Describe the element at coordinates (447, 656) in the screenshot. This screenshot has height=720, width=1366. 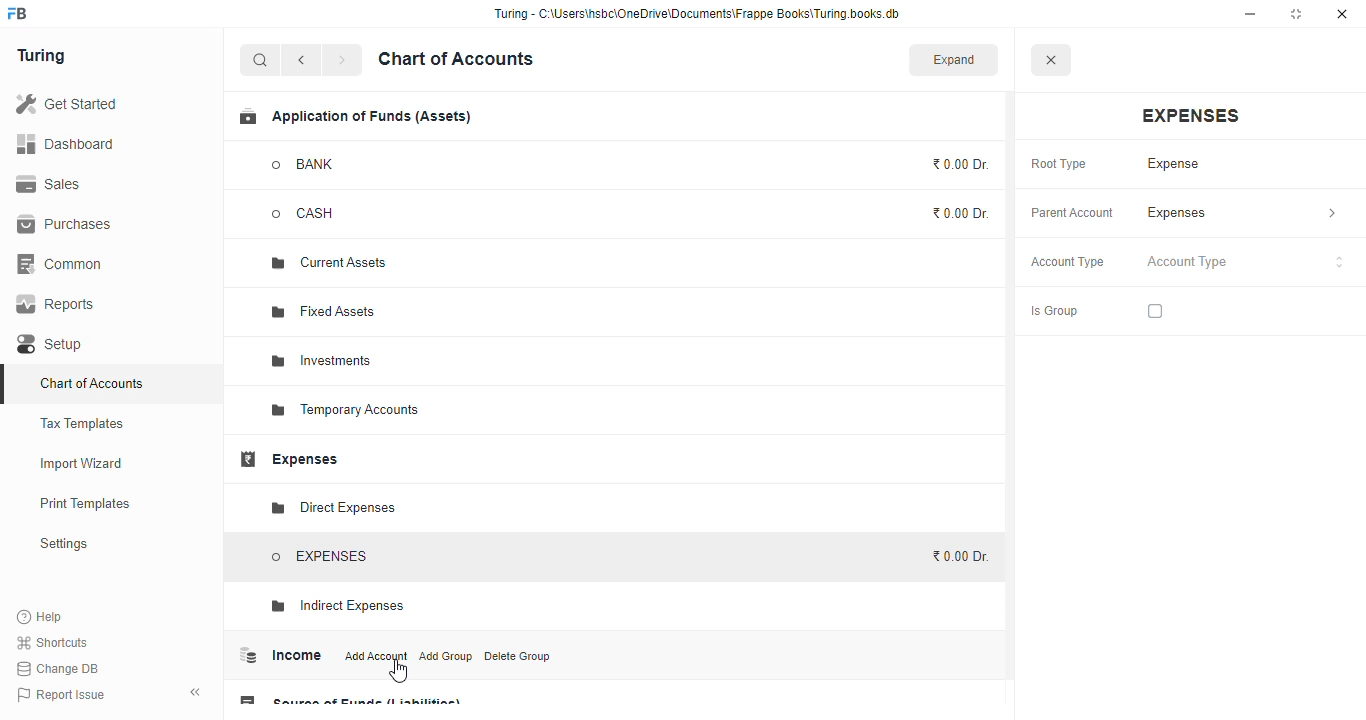
I see `add group` at that location.